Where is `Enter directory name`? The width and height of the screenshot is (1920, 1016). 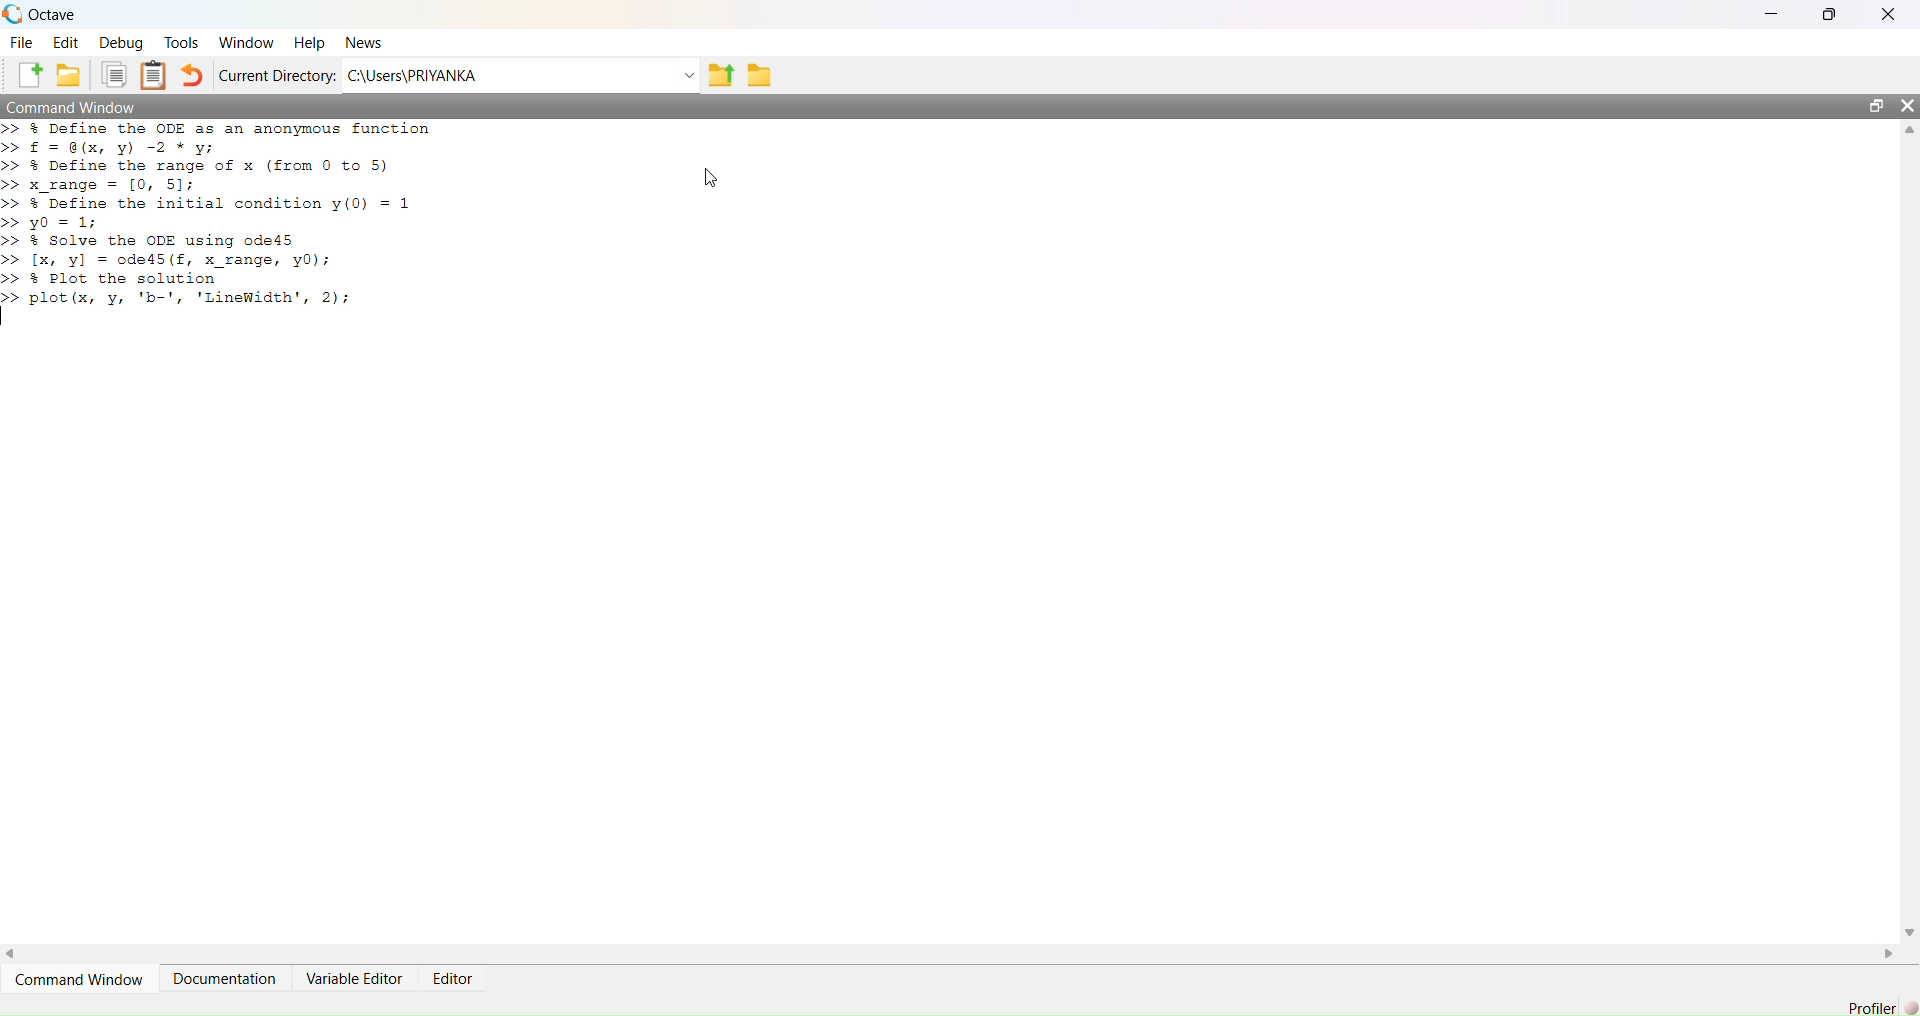 Enter directory name is located at coordinates (690, 74).